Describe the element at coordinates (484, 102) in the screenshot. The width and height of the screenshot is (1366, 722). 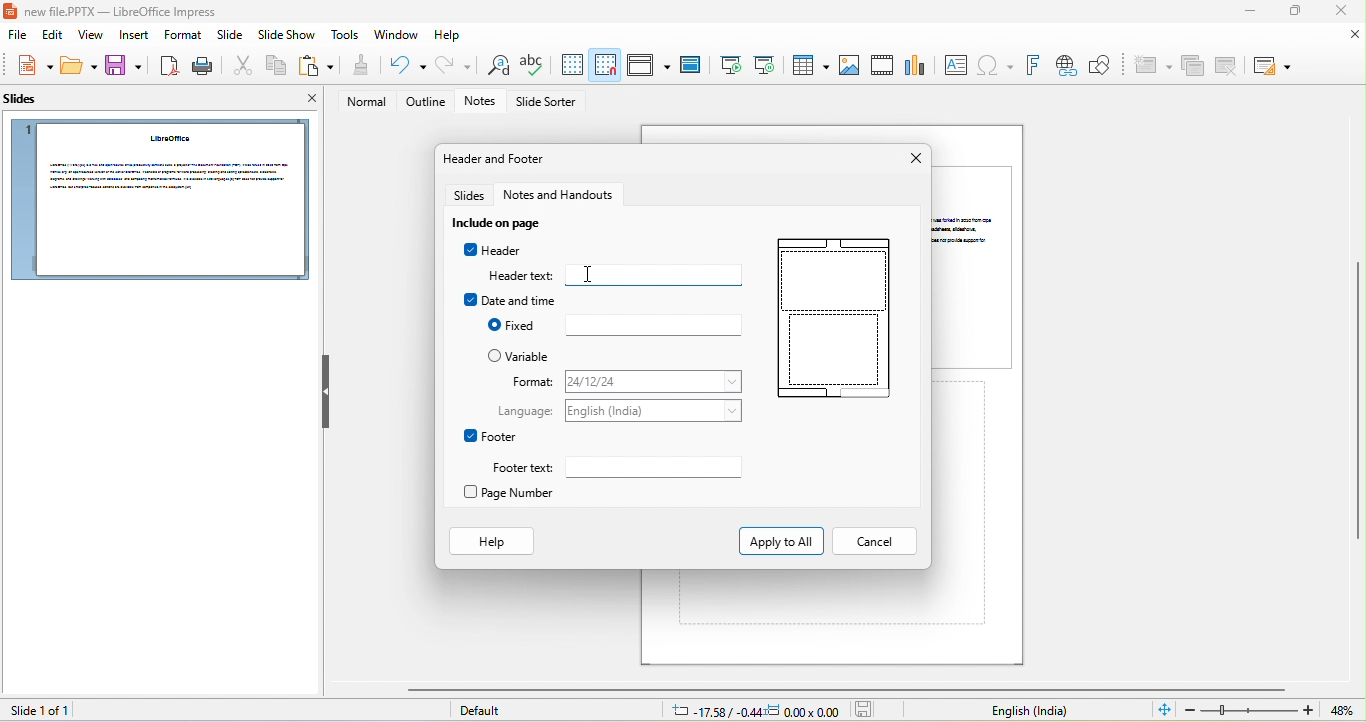
I see `notes` at that location.